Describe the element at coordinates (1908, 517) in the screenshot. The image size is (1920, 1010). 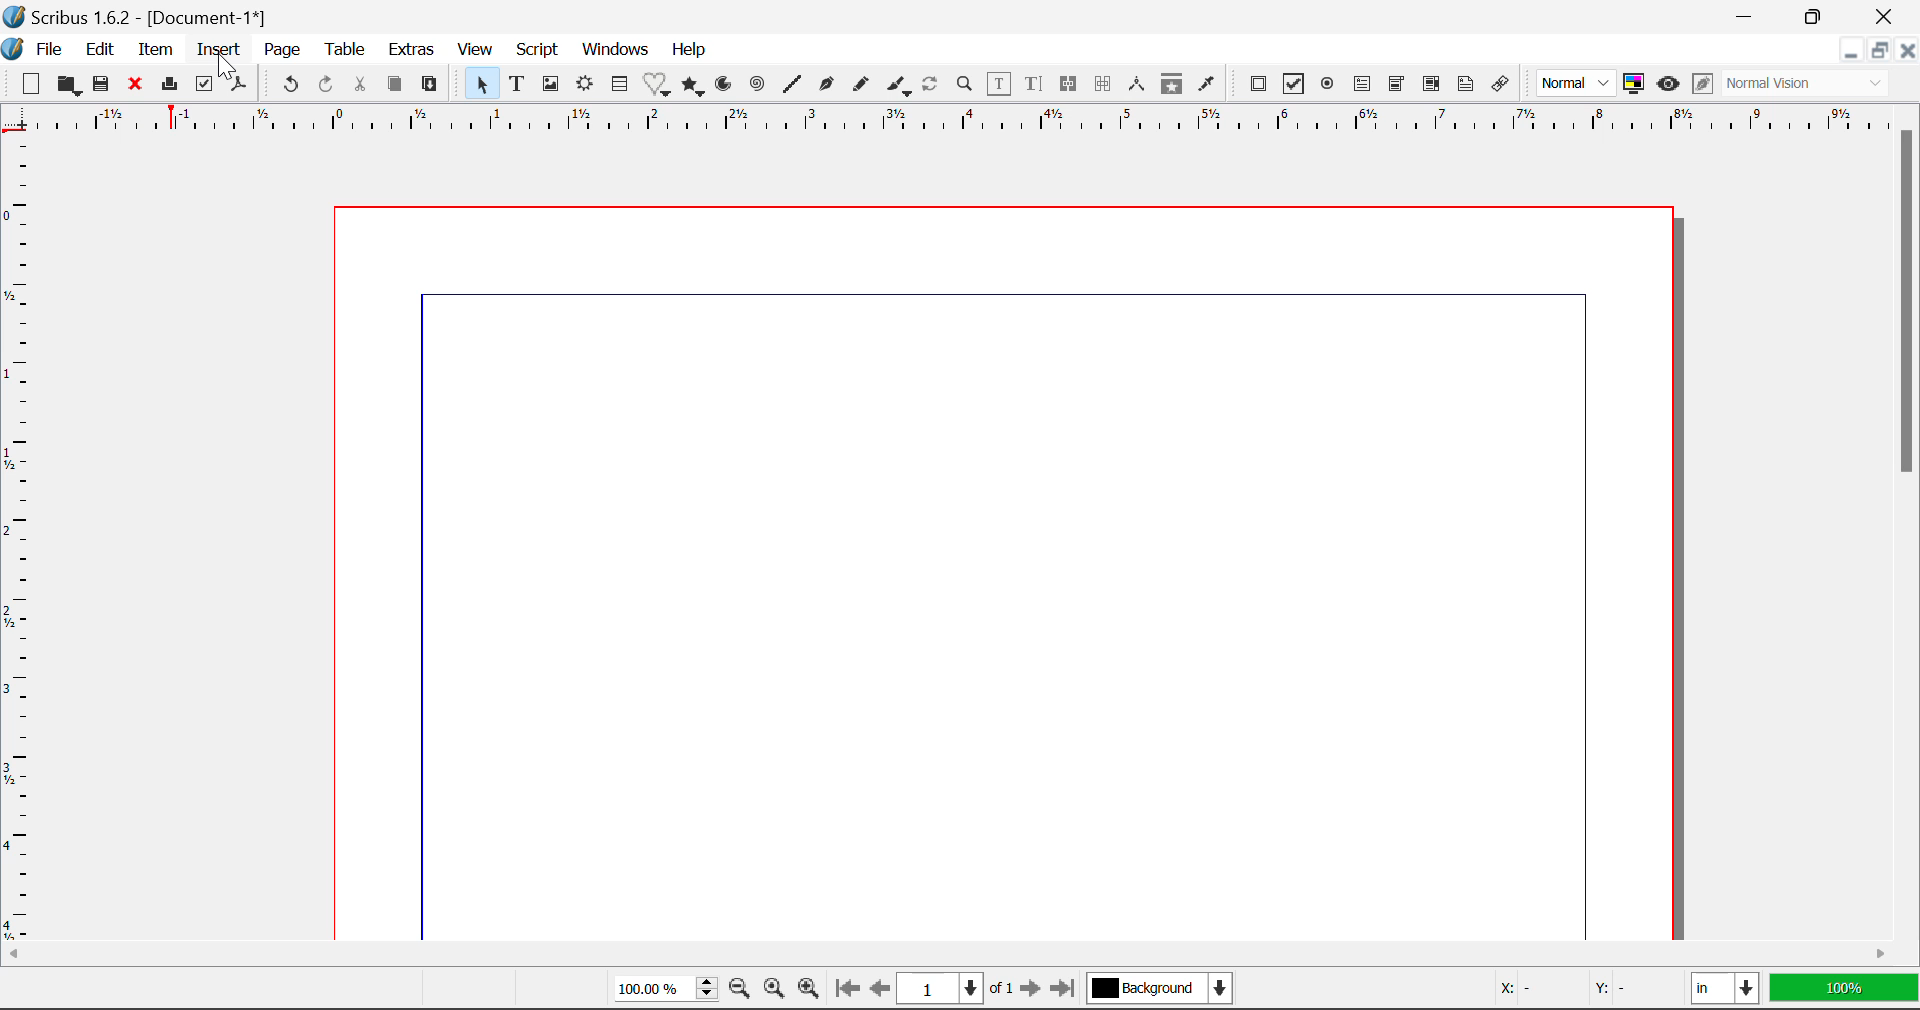
I see `Scroll Bar` at that location.